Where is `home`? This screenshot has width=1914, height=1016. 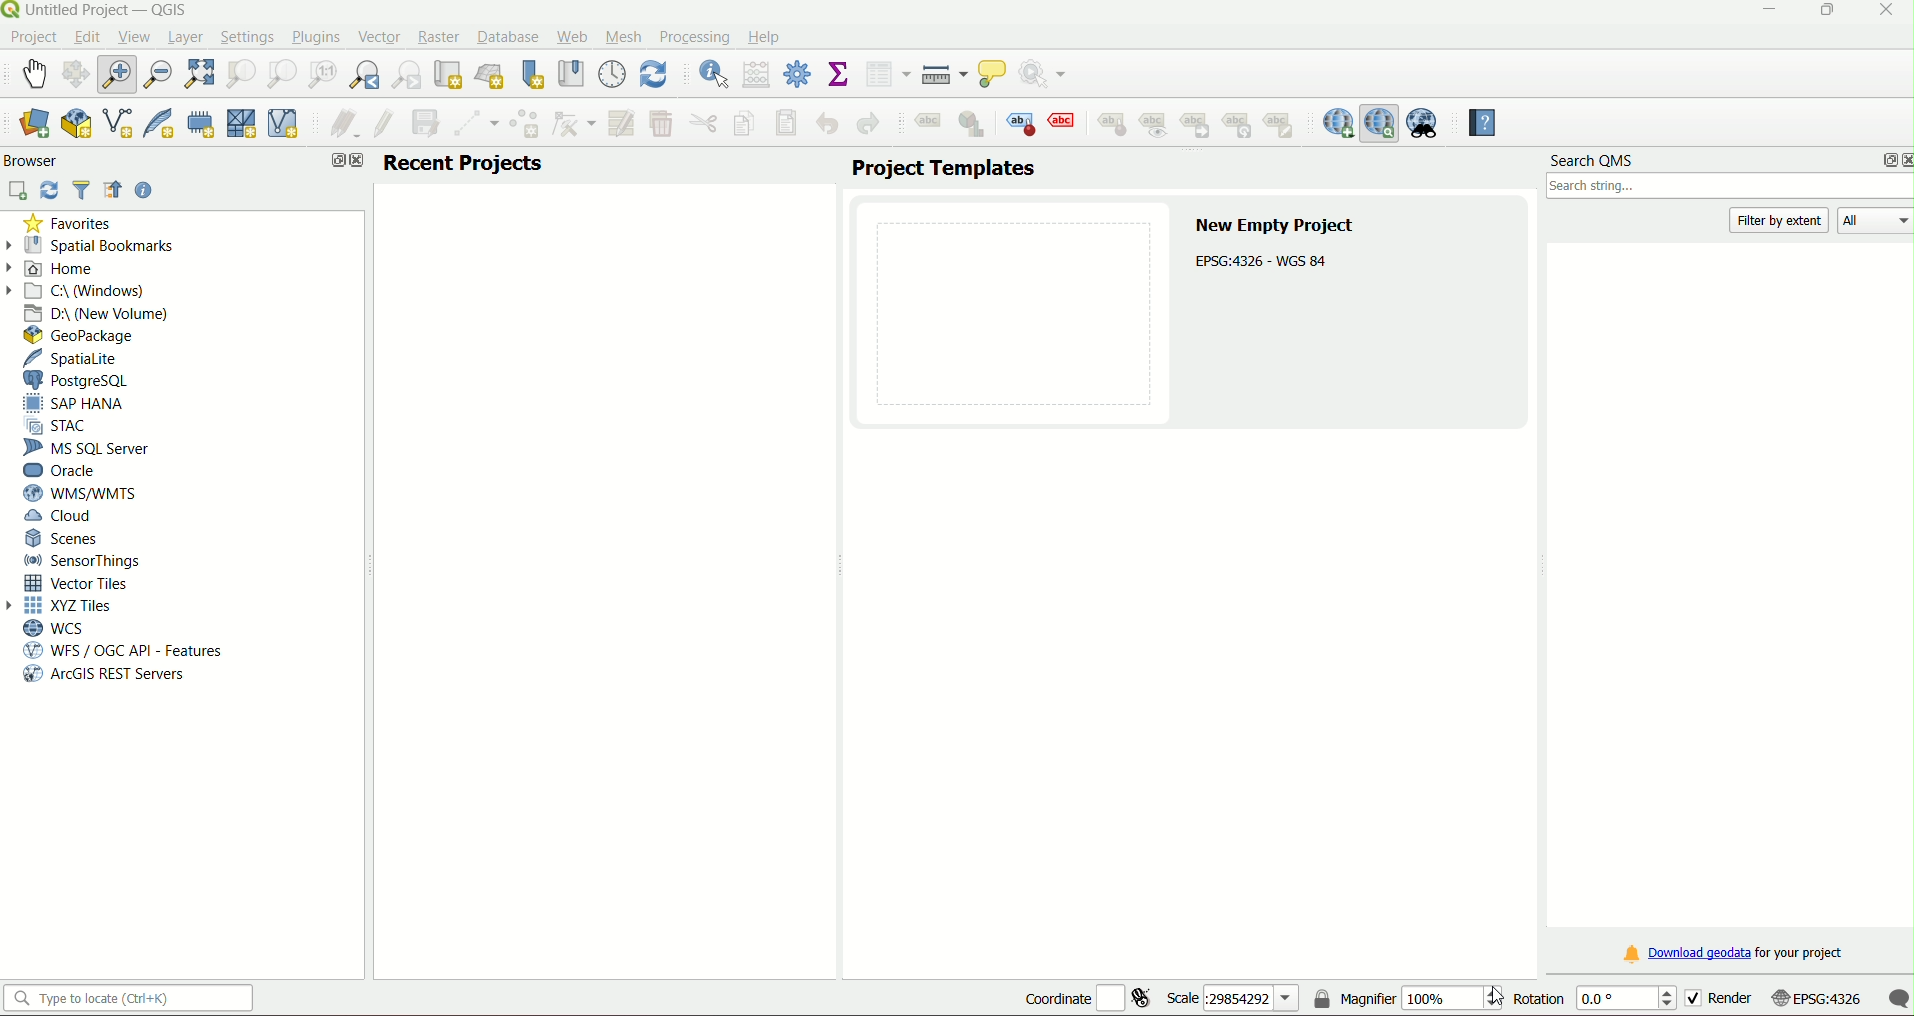
home is located at coordinates (69, 269).